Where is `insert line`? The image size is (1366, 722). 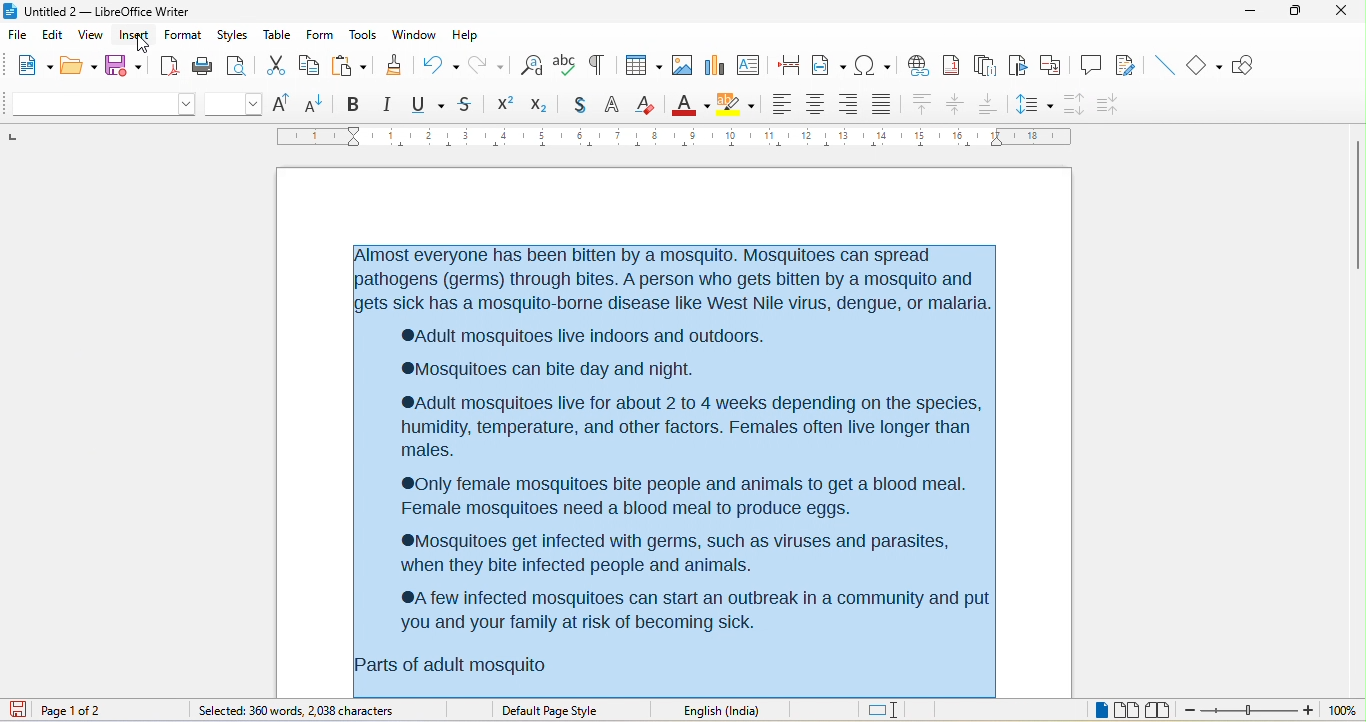 insert line is located at coordinates (1167, 65).